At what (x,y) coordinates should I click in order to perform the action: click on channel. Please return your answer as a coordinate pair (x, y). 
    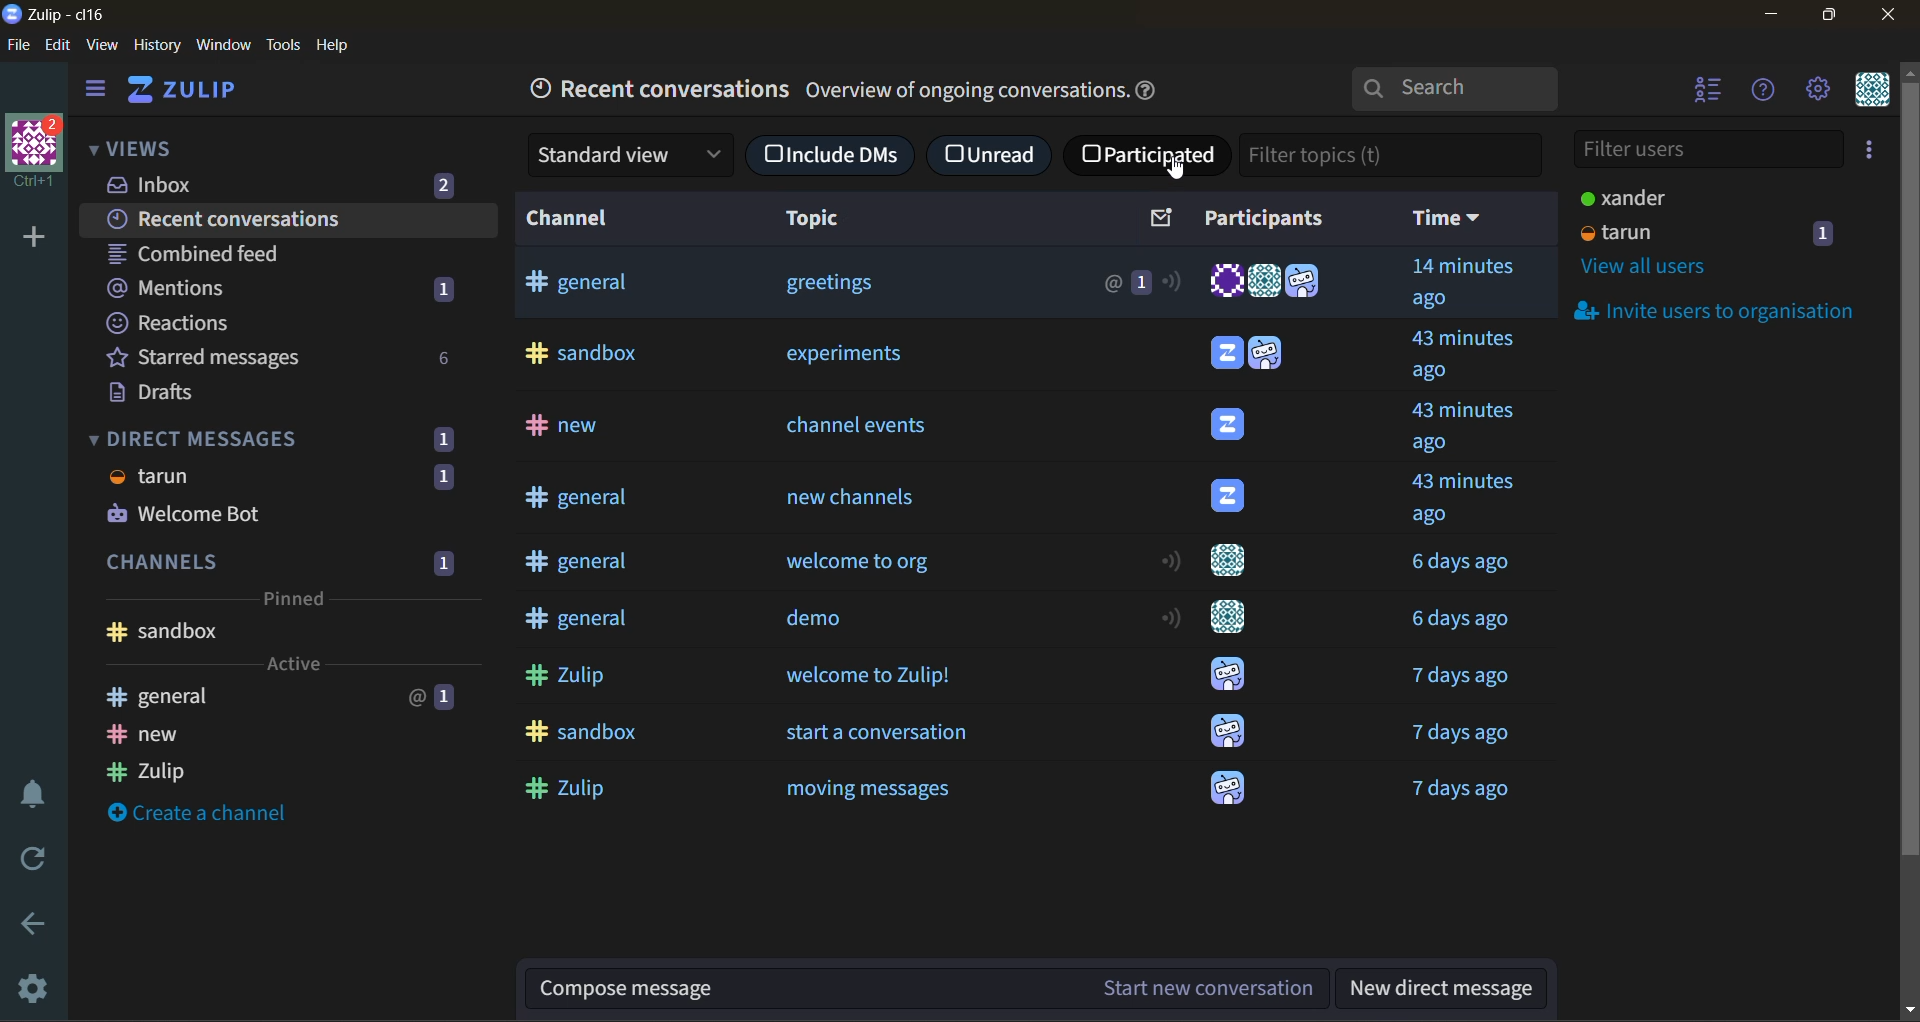
    Looking at the image, I should click on (569, 222).